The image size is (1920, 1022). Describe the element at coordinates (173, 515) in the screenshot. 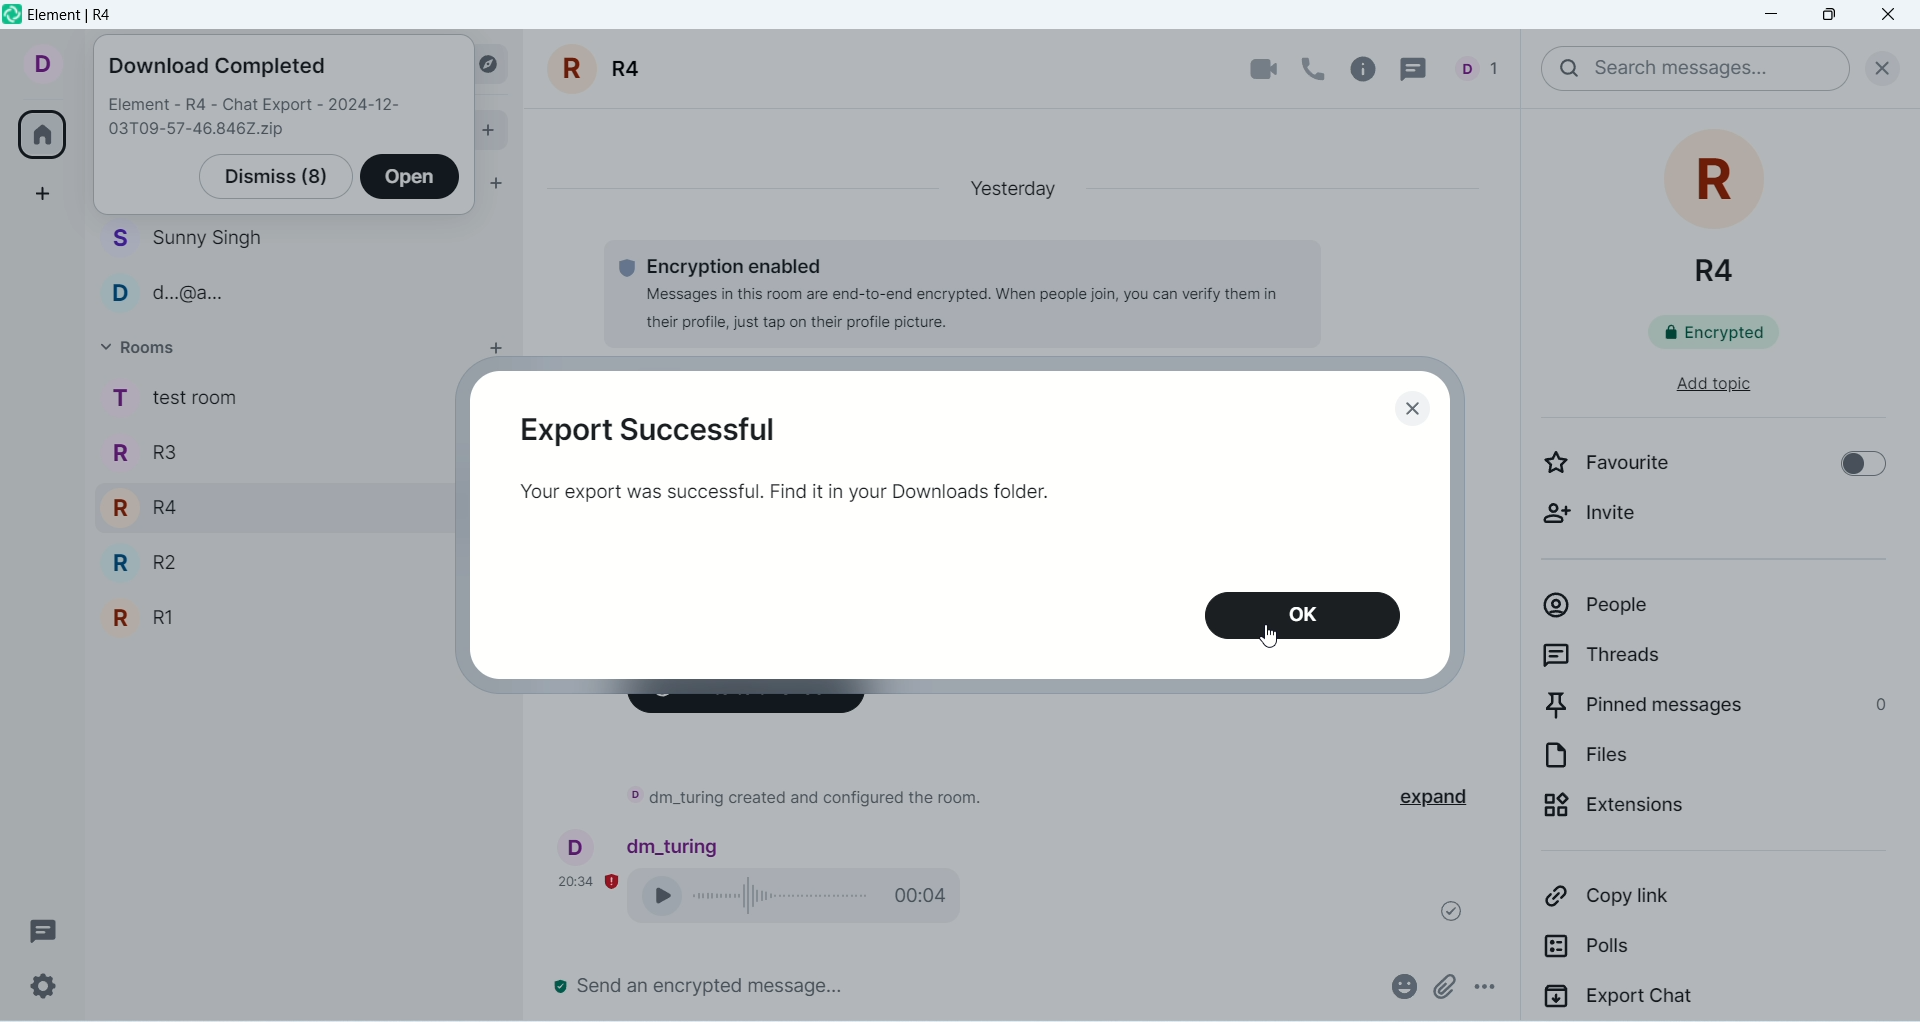

I see `rooms` at that location.